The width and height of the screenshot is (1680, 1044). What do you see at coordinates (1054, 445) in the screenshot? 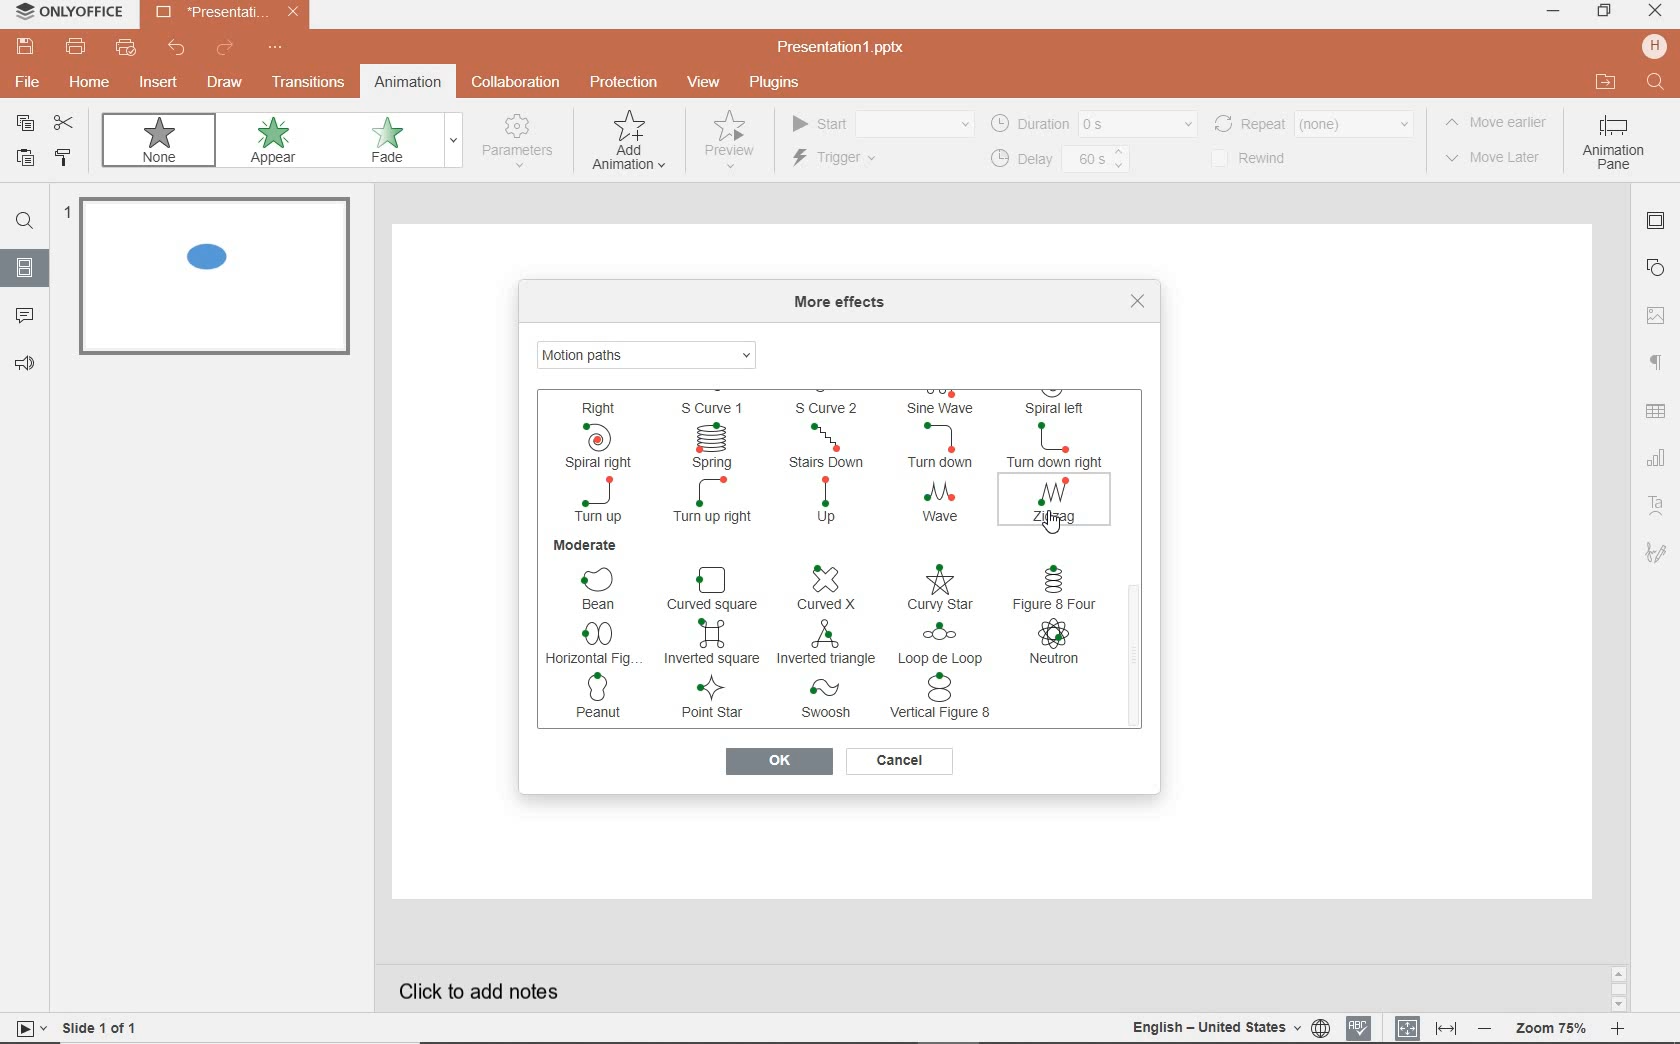
I see `turn down right` at bounding box center [1054, 445].